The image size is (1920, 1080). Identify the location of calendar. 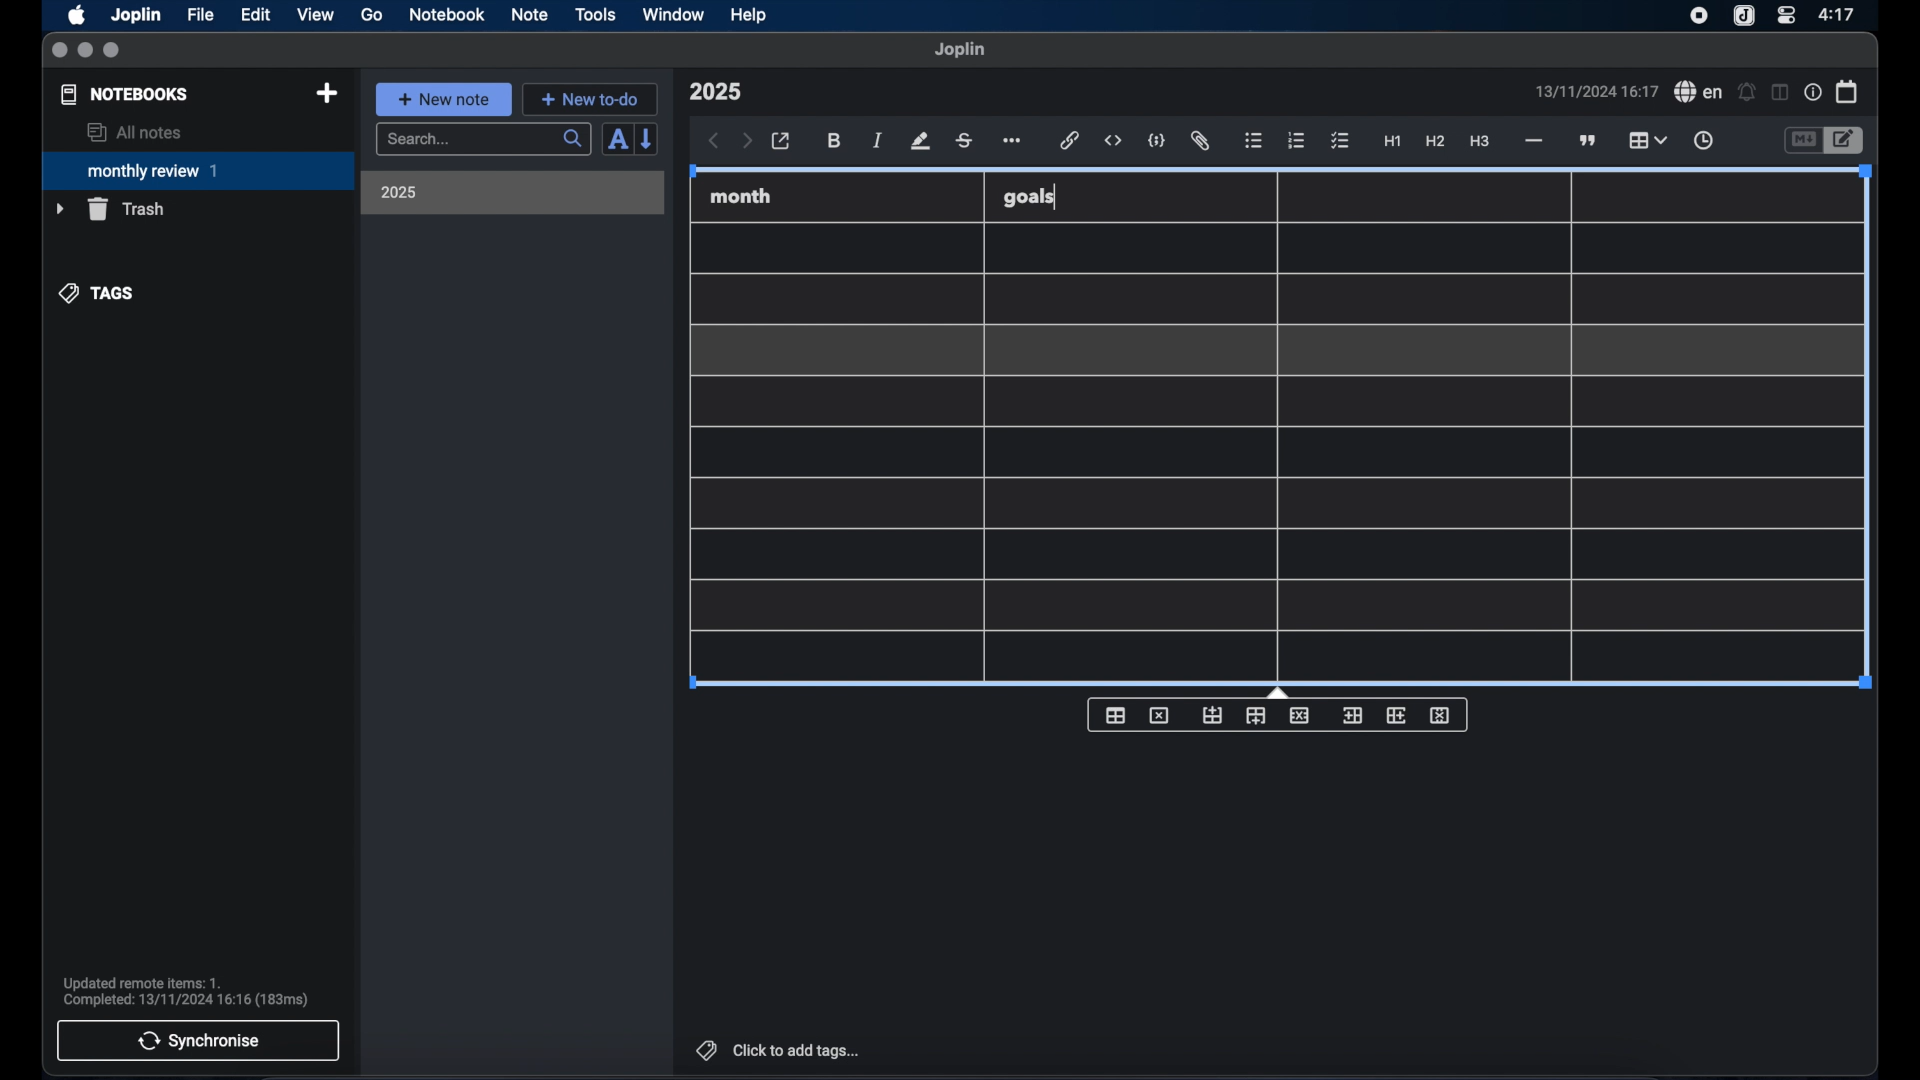
(1848, 91).